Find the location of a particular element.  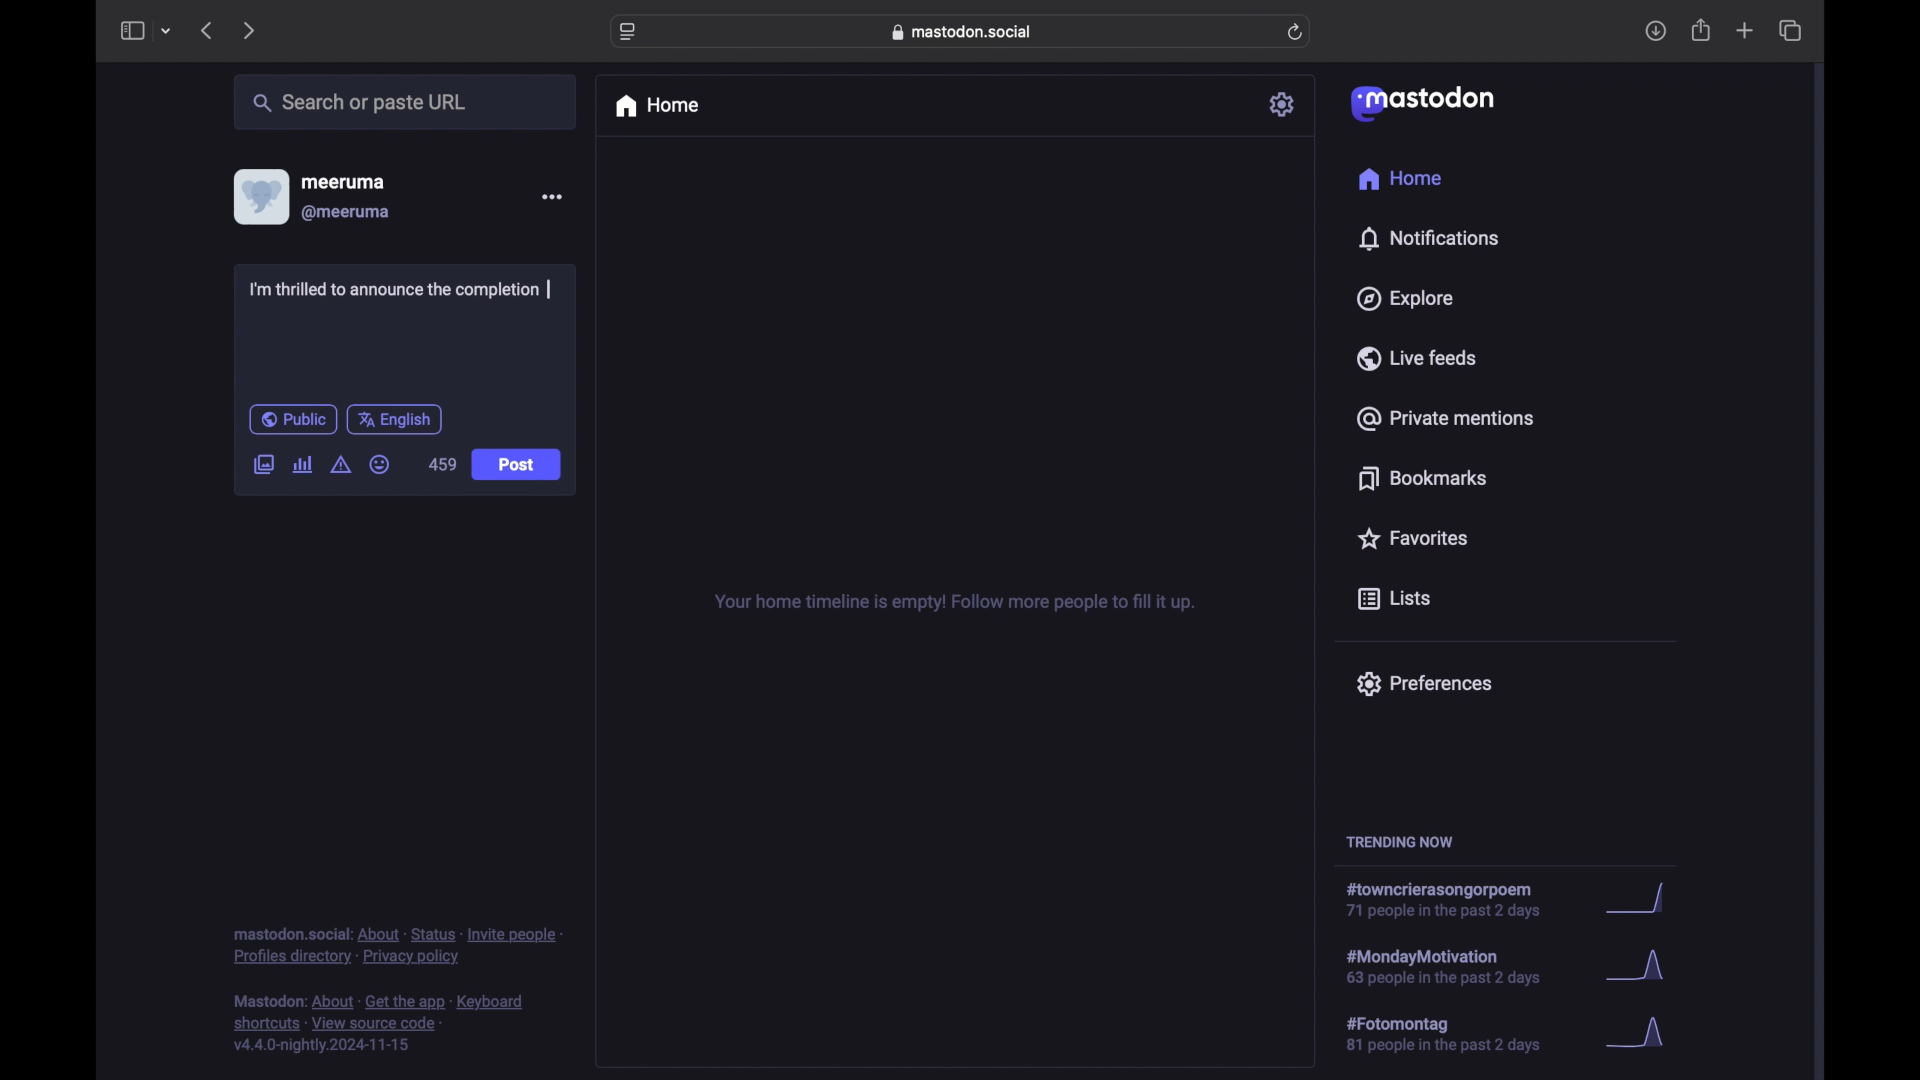

web address is located at coordinates (962, 32).